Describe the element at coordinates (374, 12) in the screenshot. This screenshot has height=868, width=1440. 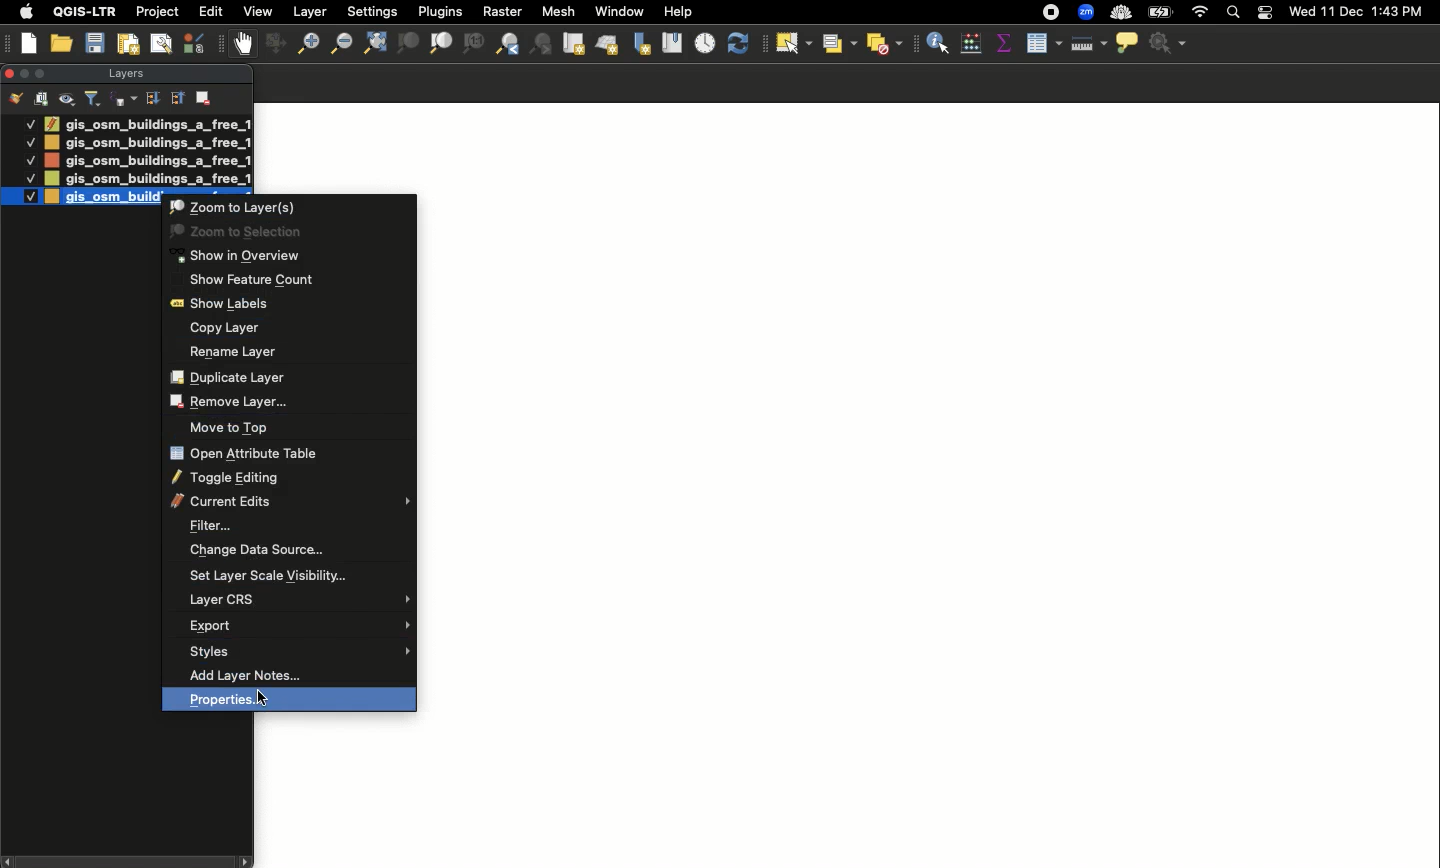
I see `Settings` at that location.